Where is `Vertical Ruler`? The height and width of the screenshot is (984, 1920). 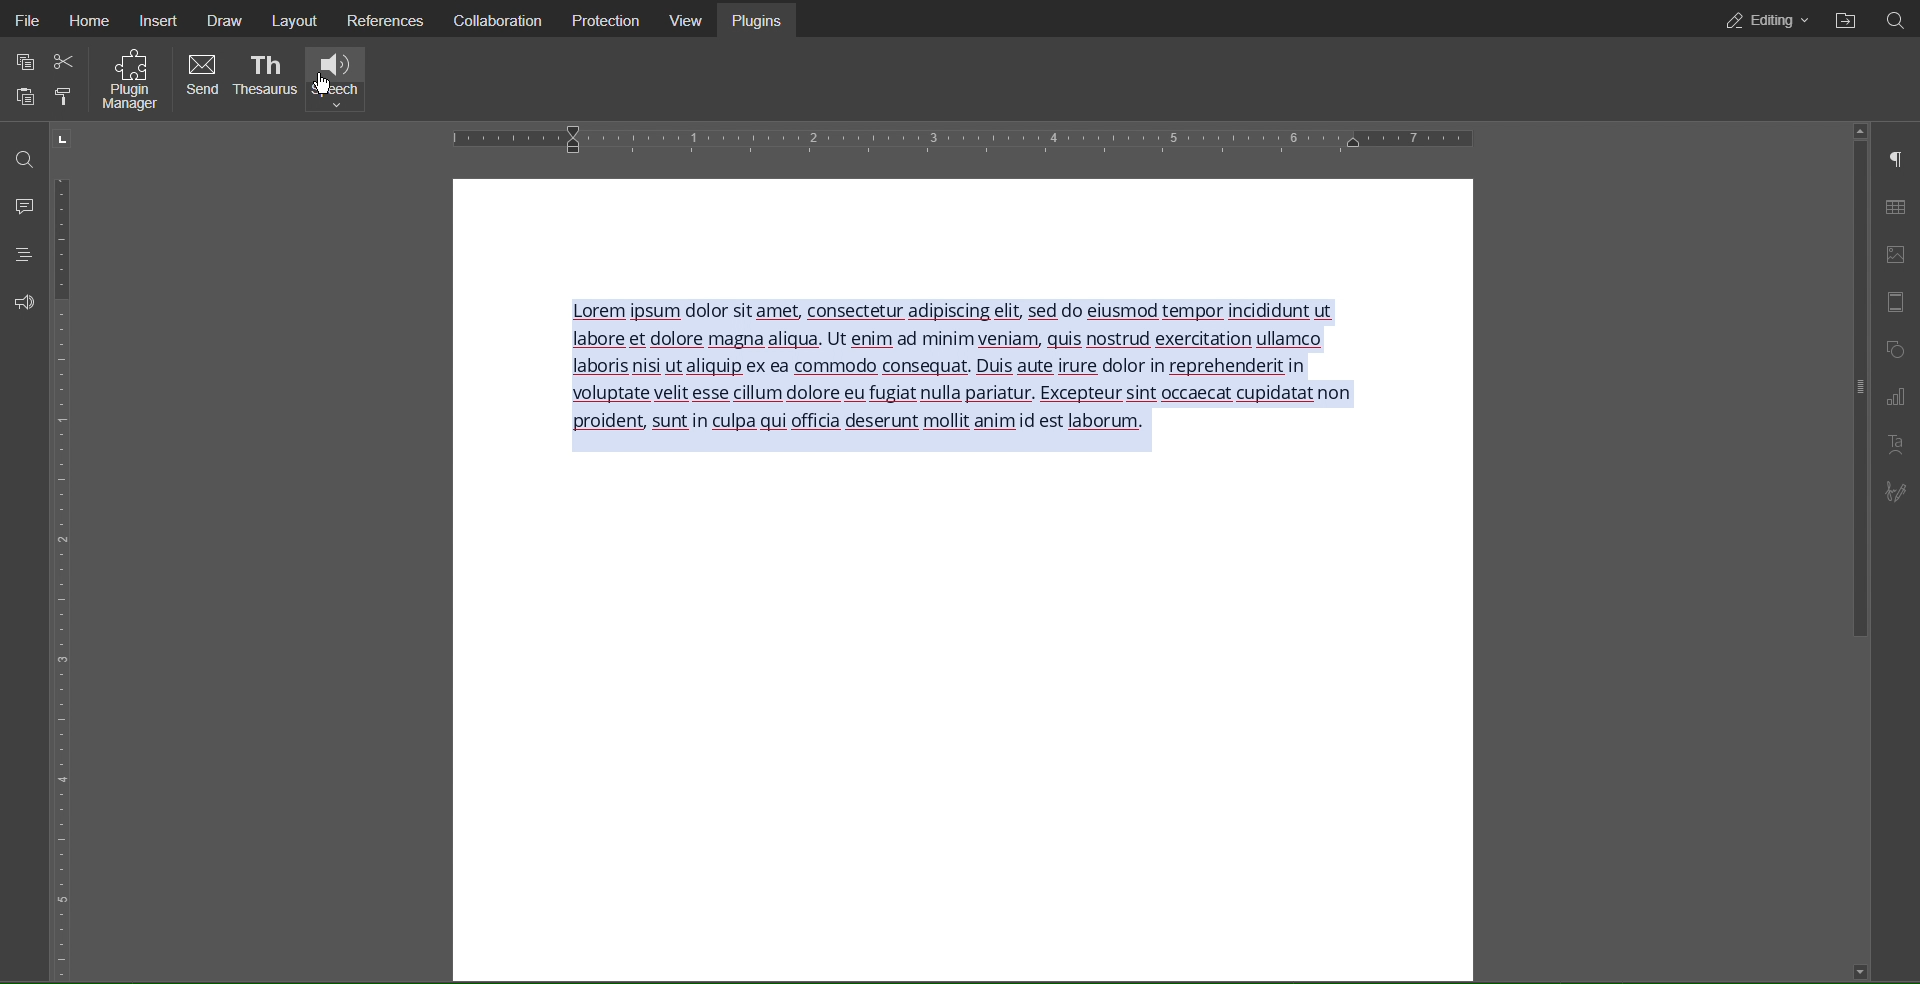 Vertical Ruler is located at coordinates (64, 571).